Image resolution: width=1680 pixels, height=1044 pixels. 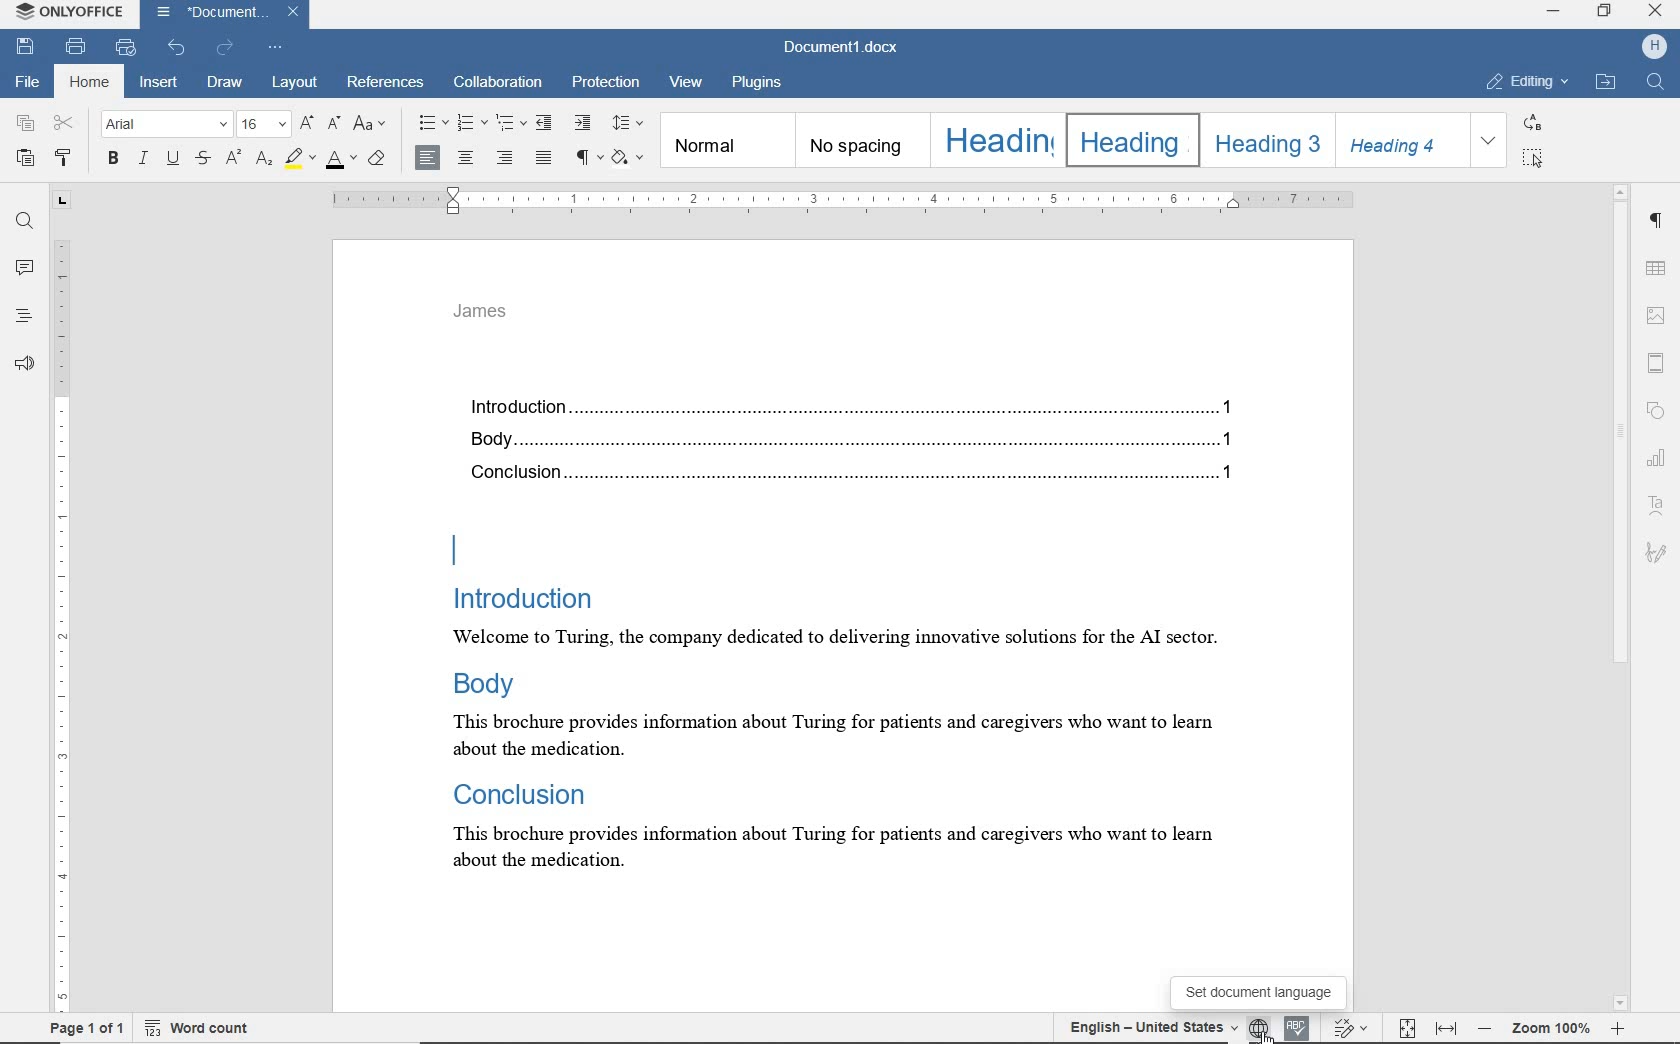 What do you see at coordinates (126, 48) in the screenshot?
I see `quick print` at bounding box center [126, 48].